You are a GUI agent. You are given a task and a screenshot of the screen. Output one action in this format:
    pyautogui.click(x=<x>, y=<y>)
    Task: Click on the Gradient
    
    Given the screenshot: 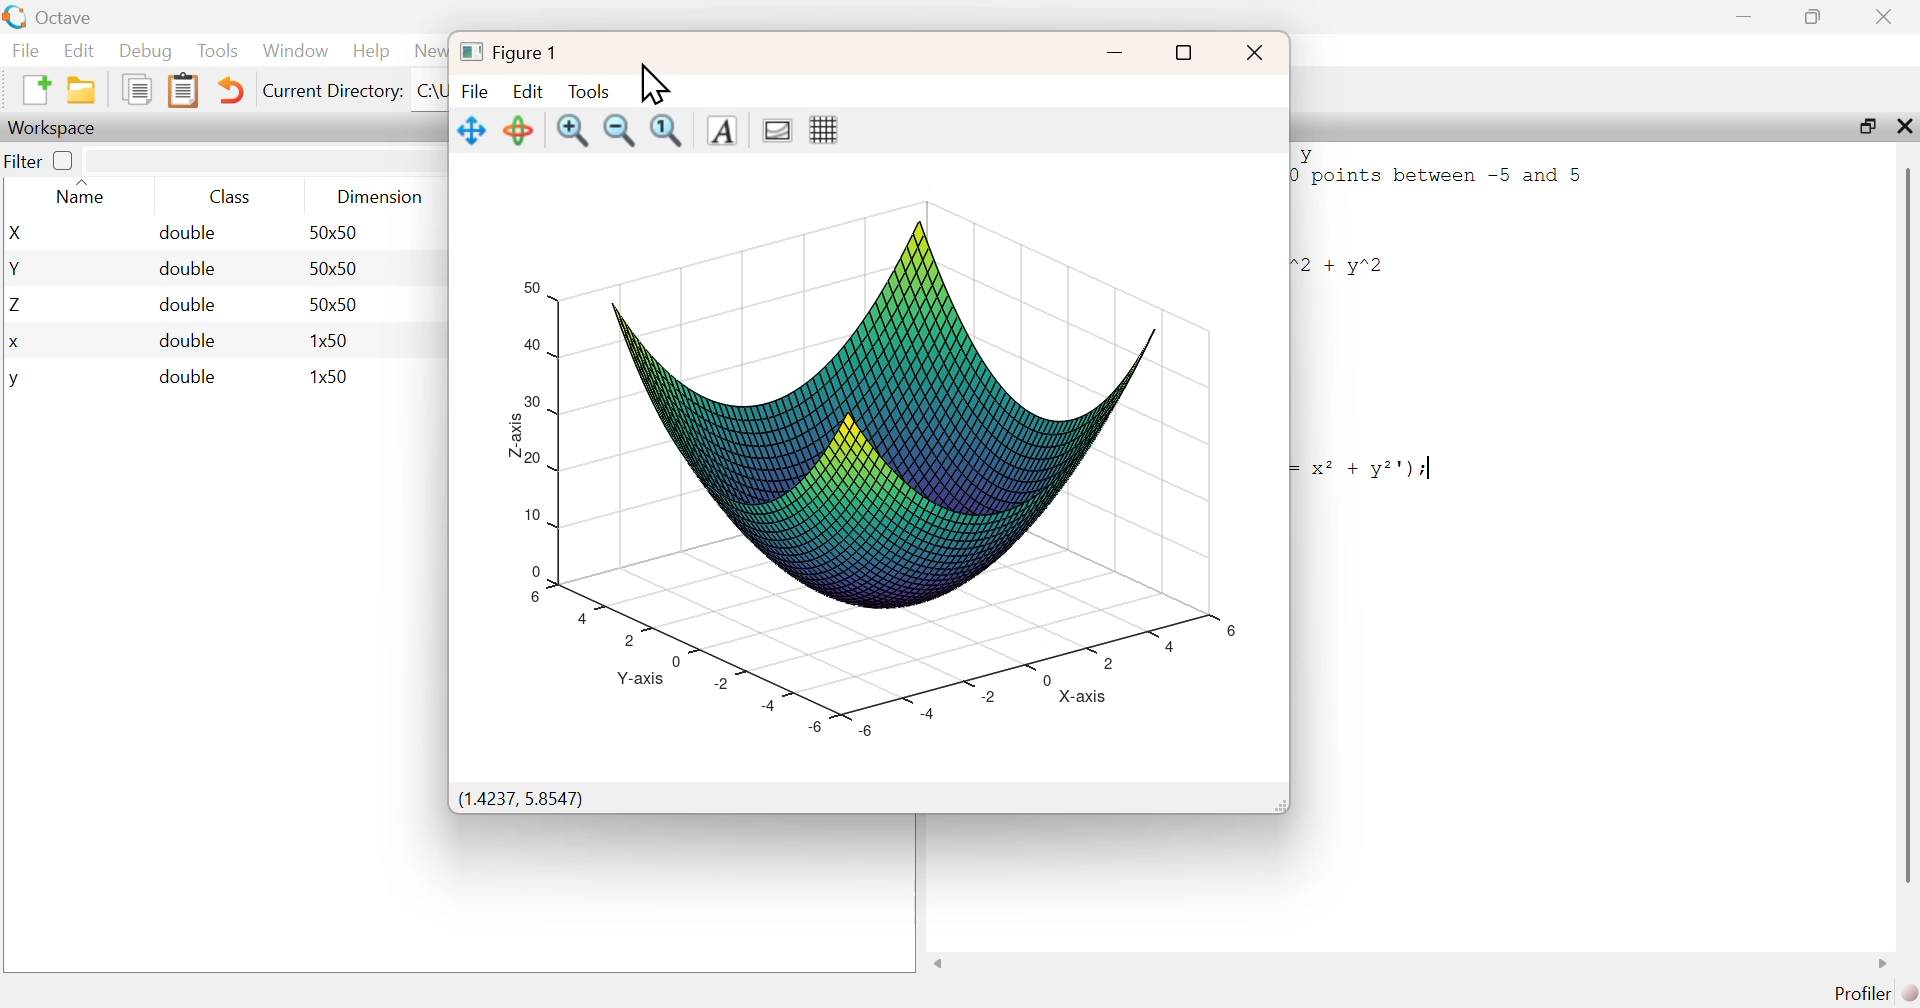 What is the action you would take?
    pyautogui.click(x=780, y=130)
    